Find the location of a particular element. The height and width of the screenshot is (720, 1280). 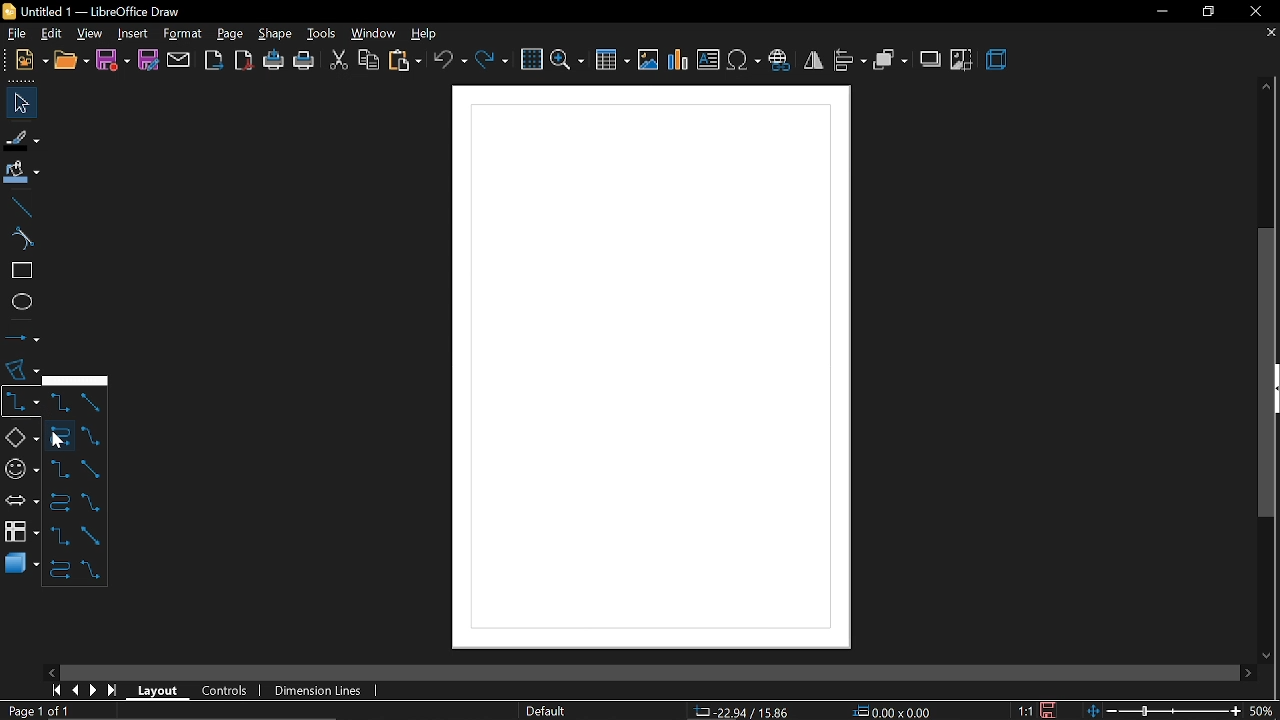

straight connector with arrow is located at coordinates (93, 501).